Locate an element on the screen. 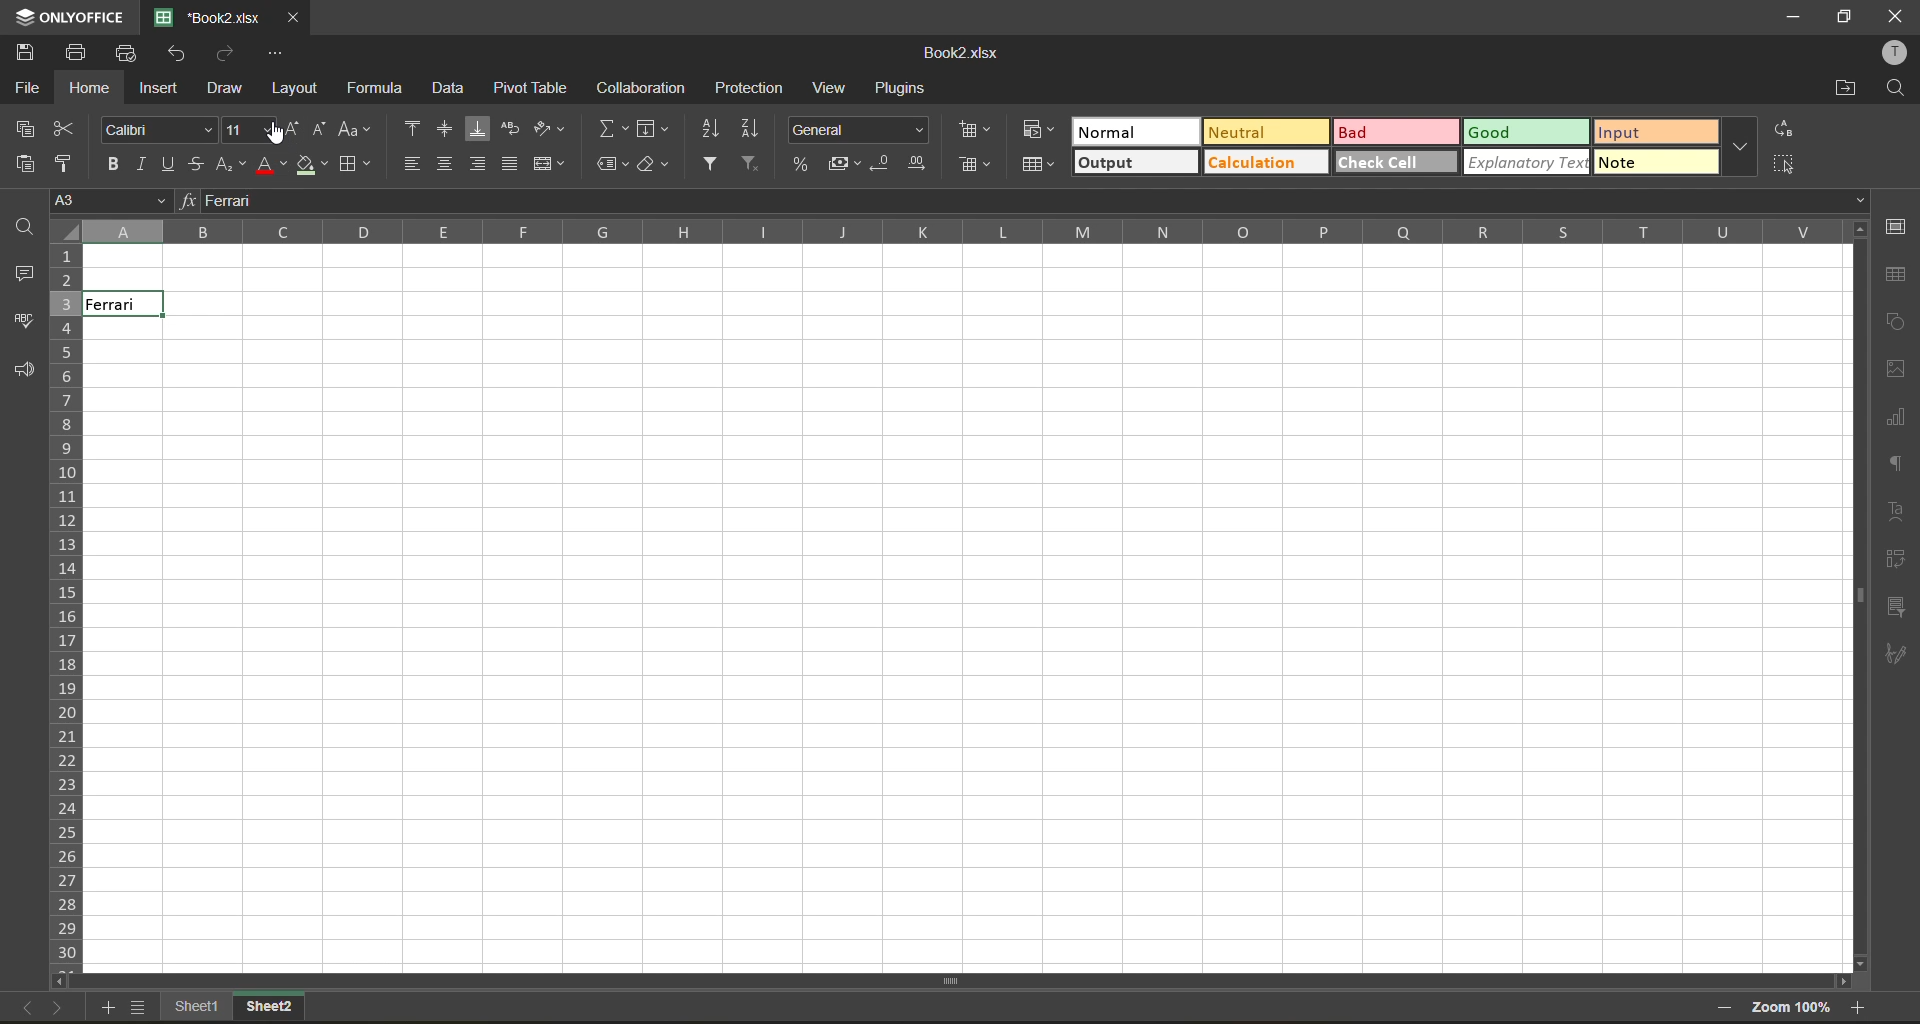  add sheet is located at coordinates (111, 1010).